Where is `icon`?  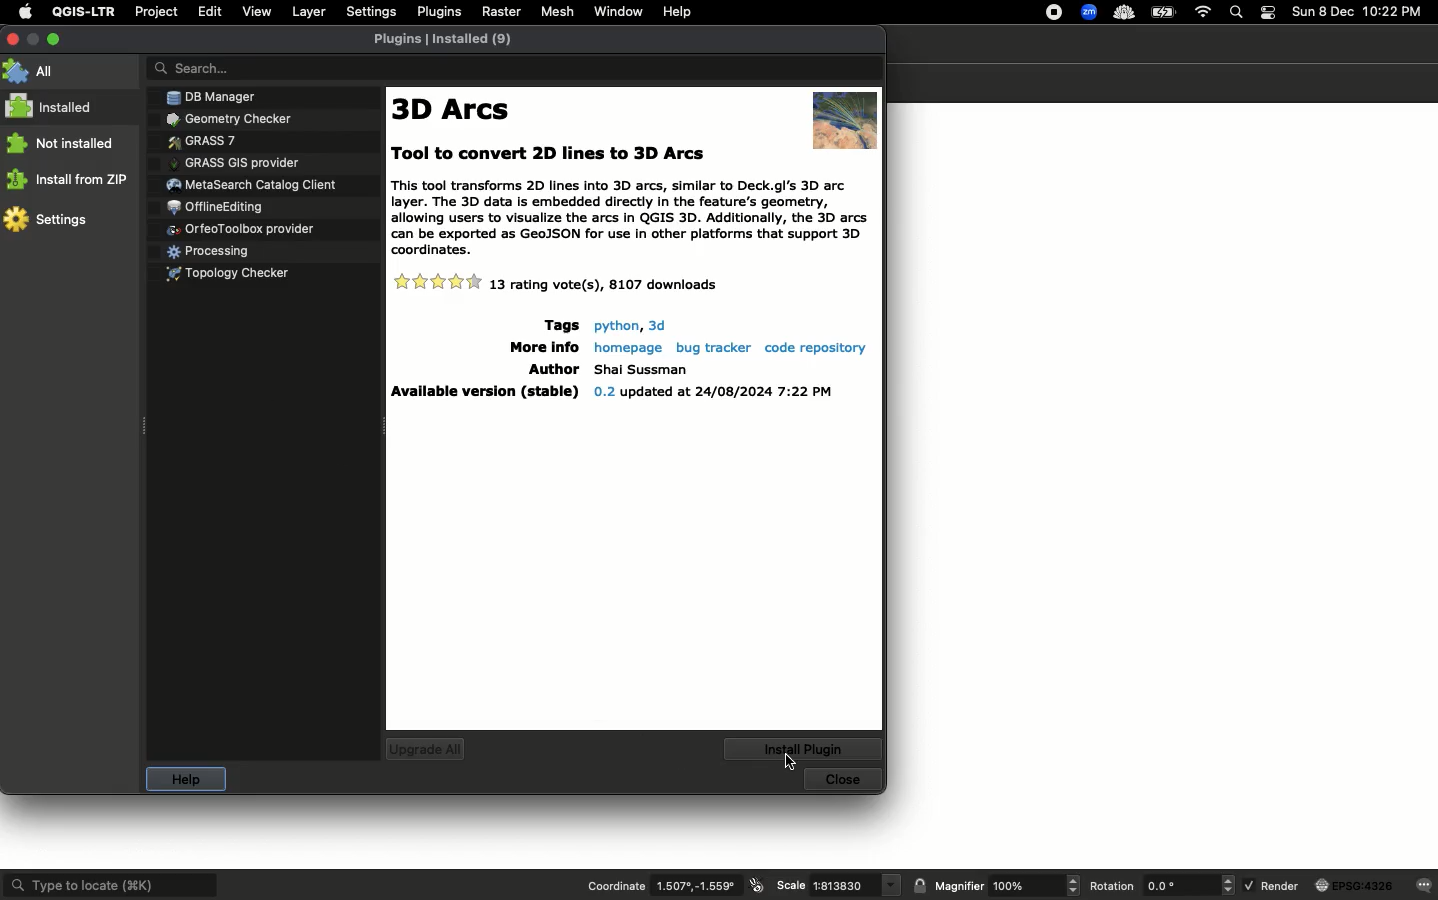
icon is located at coordinates (758, 885).